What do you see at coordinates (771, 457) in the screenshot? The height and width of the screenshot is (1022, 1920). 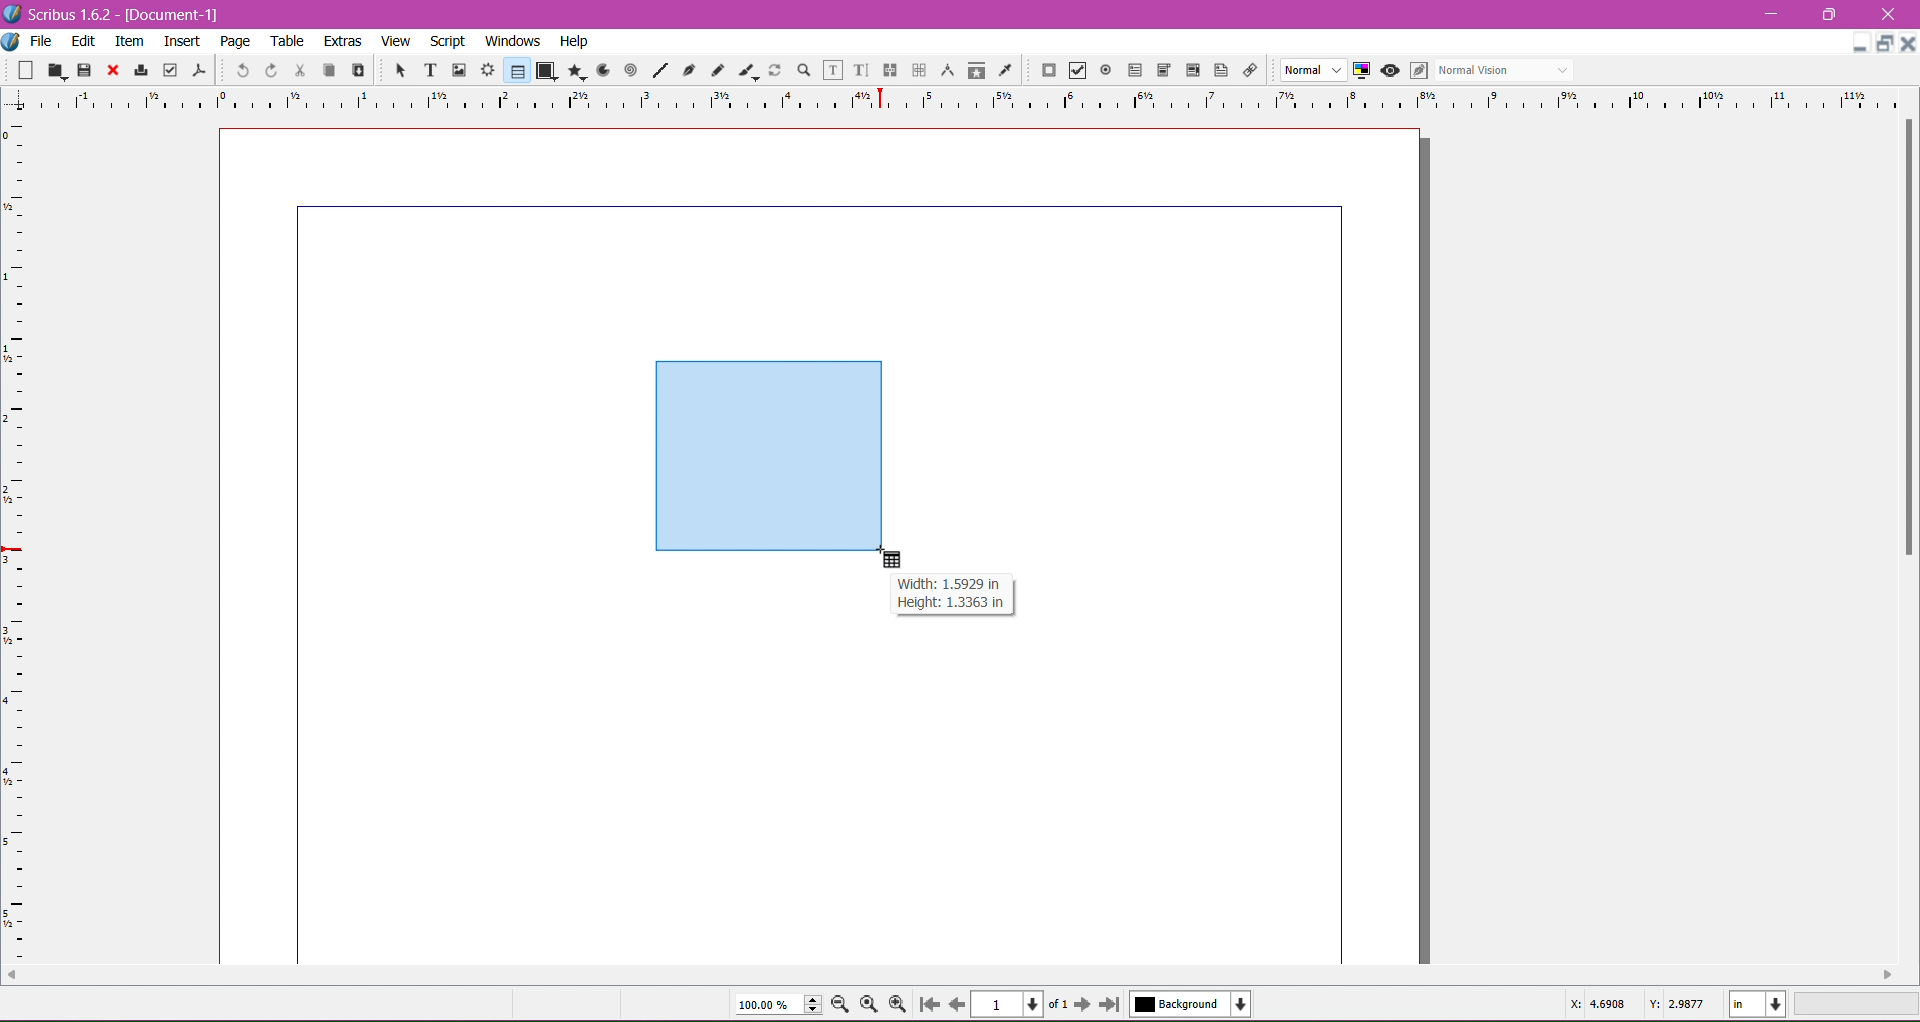 I see `Table drag area` at bounding box center [771, 457].